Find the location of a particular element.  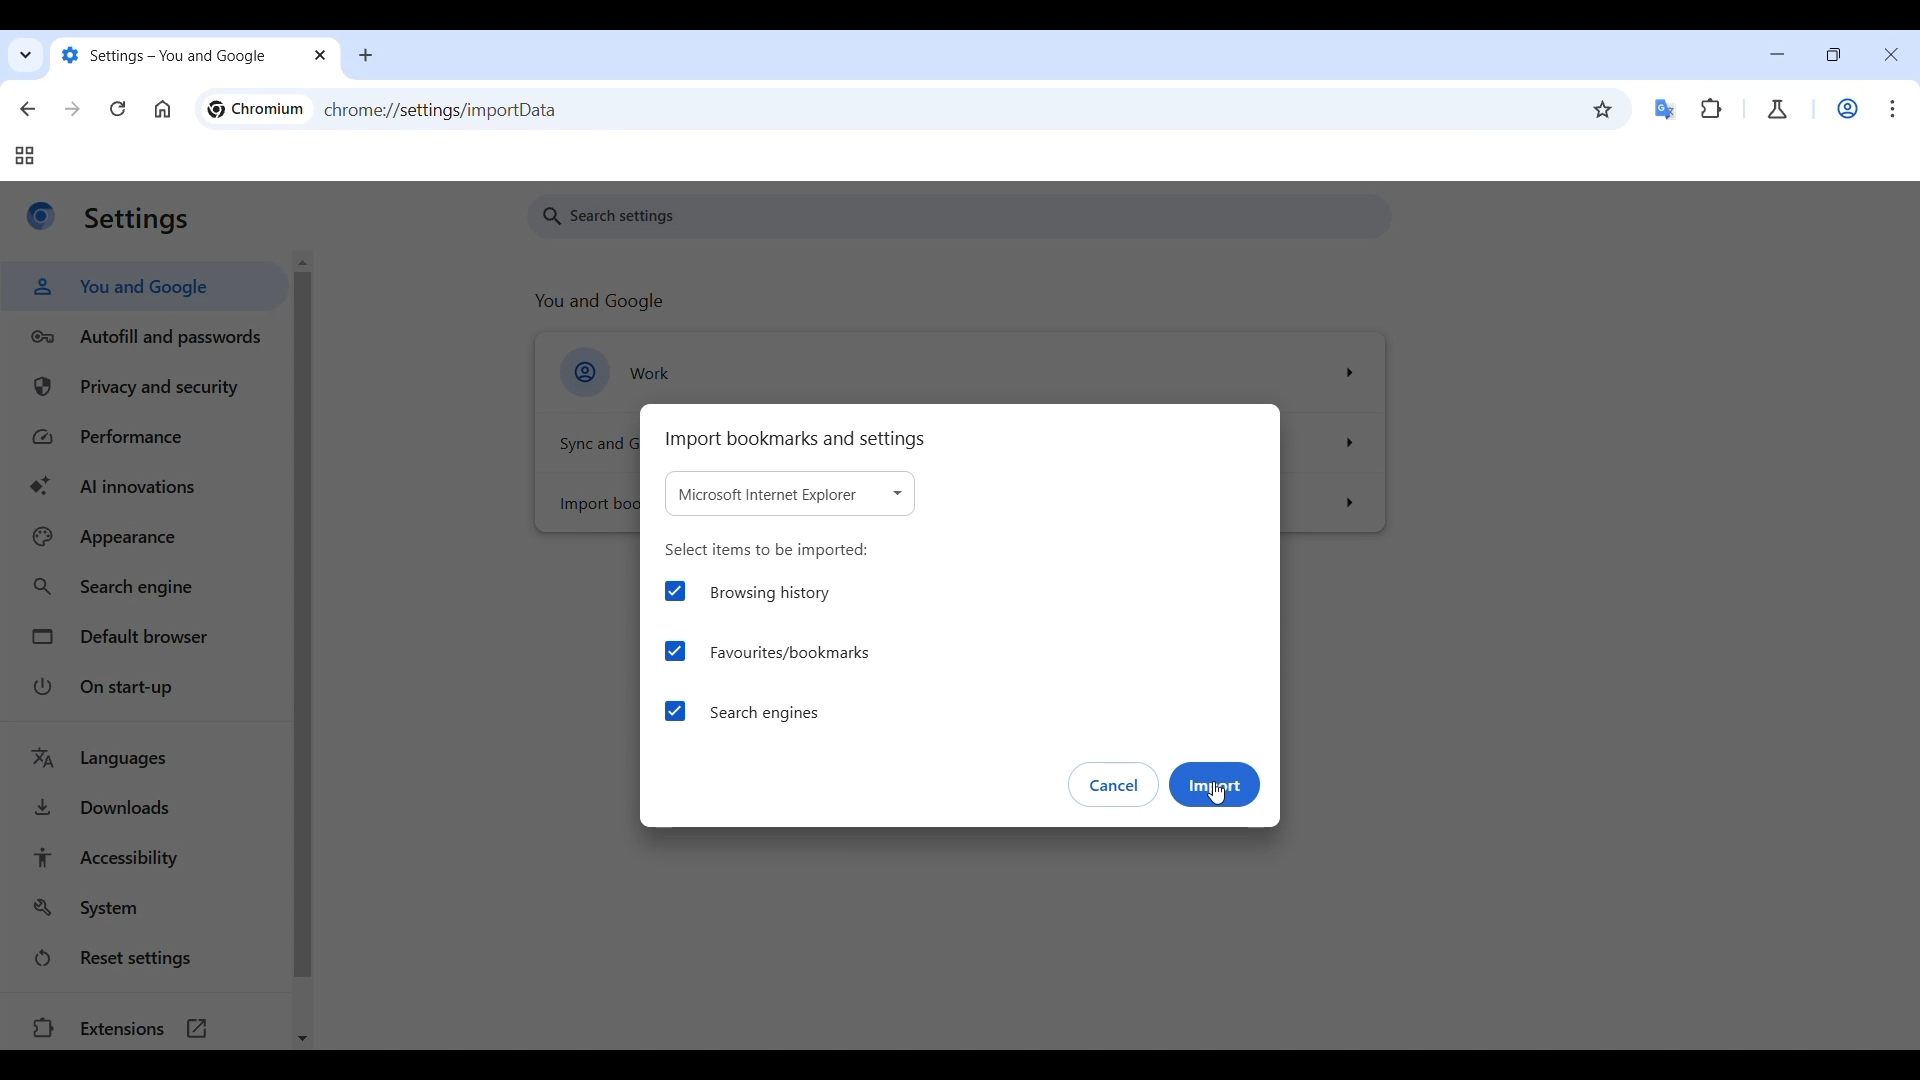

Go forward is located at coordinates (73, 108).